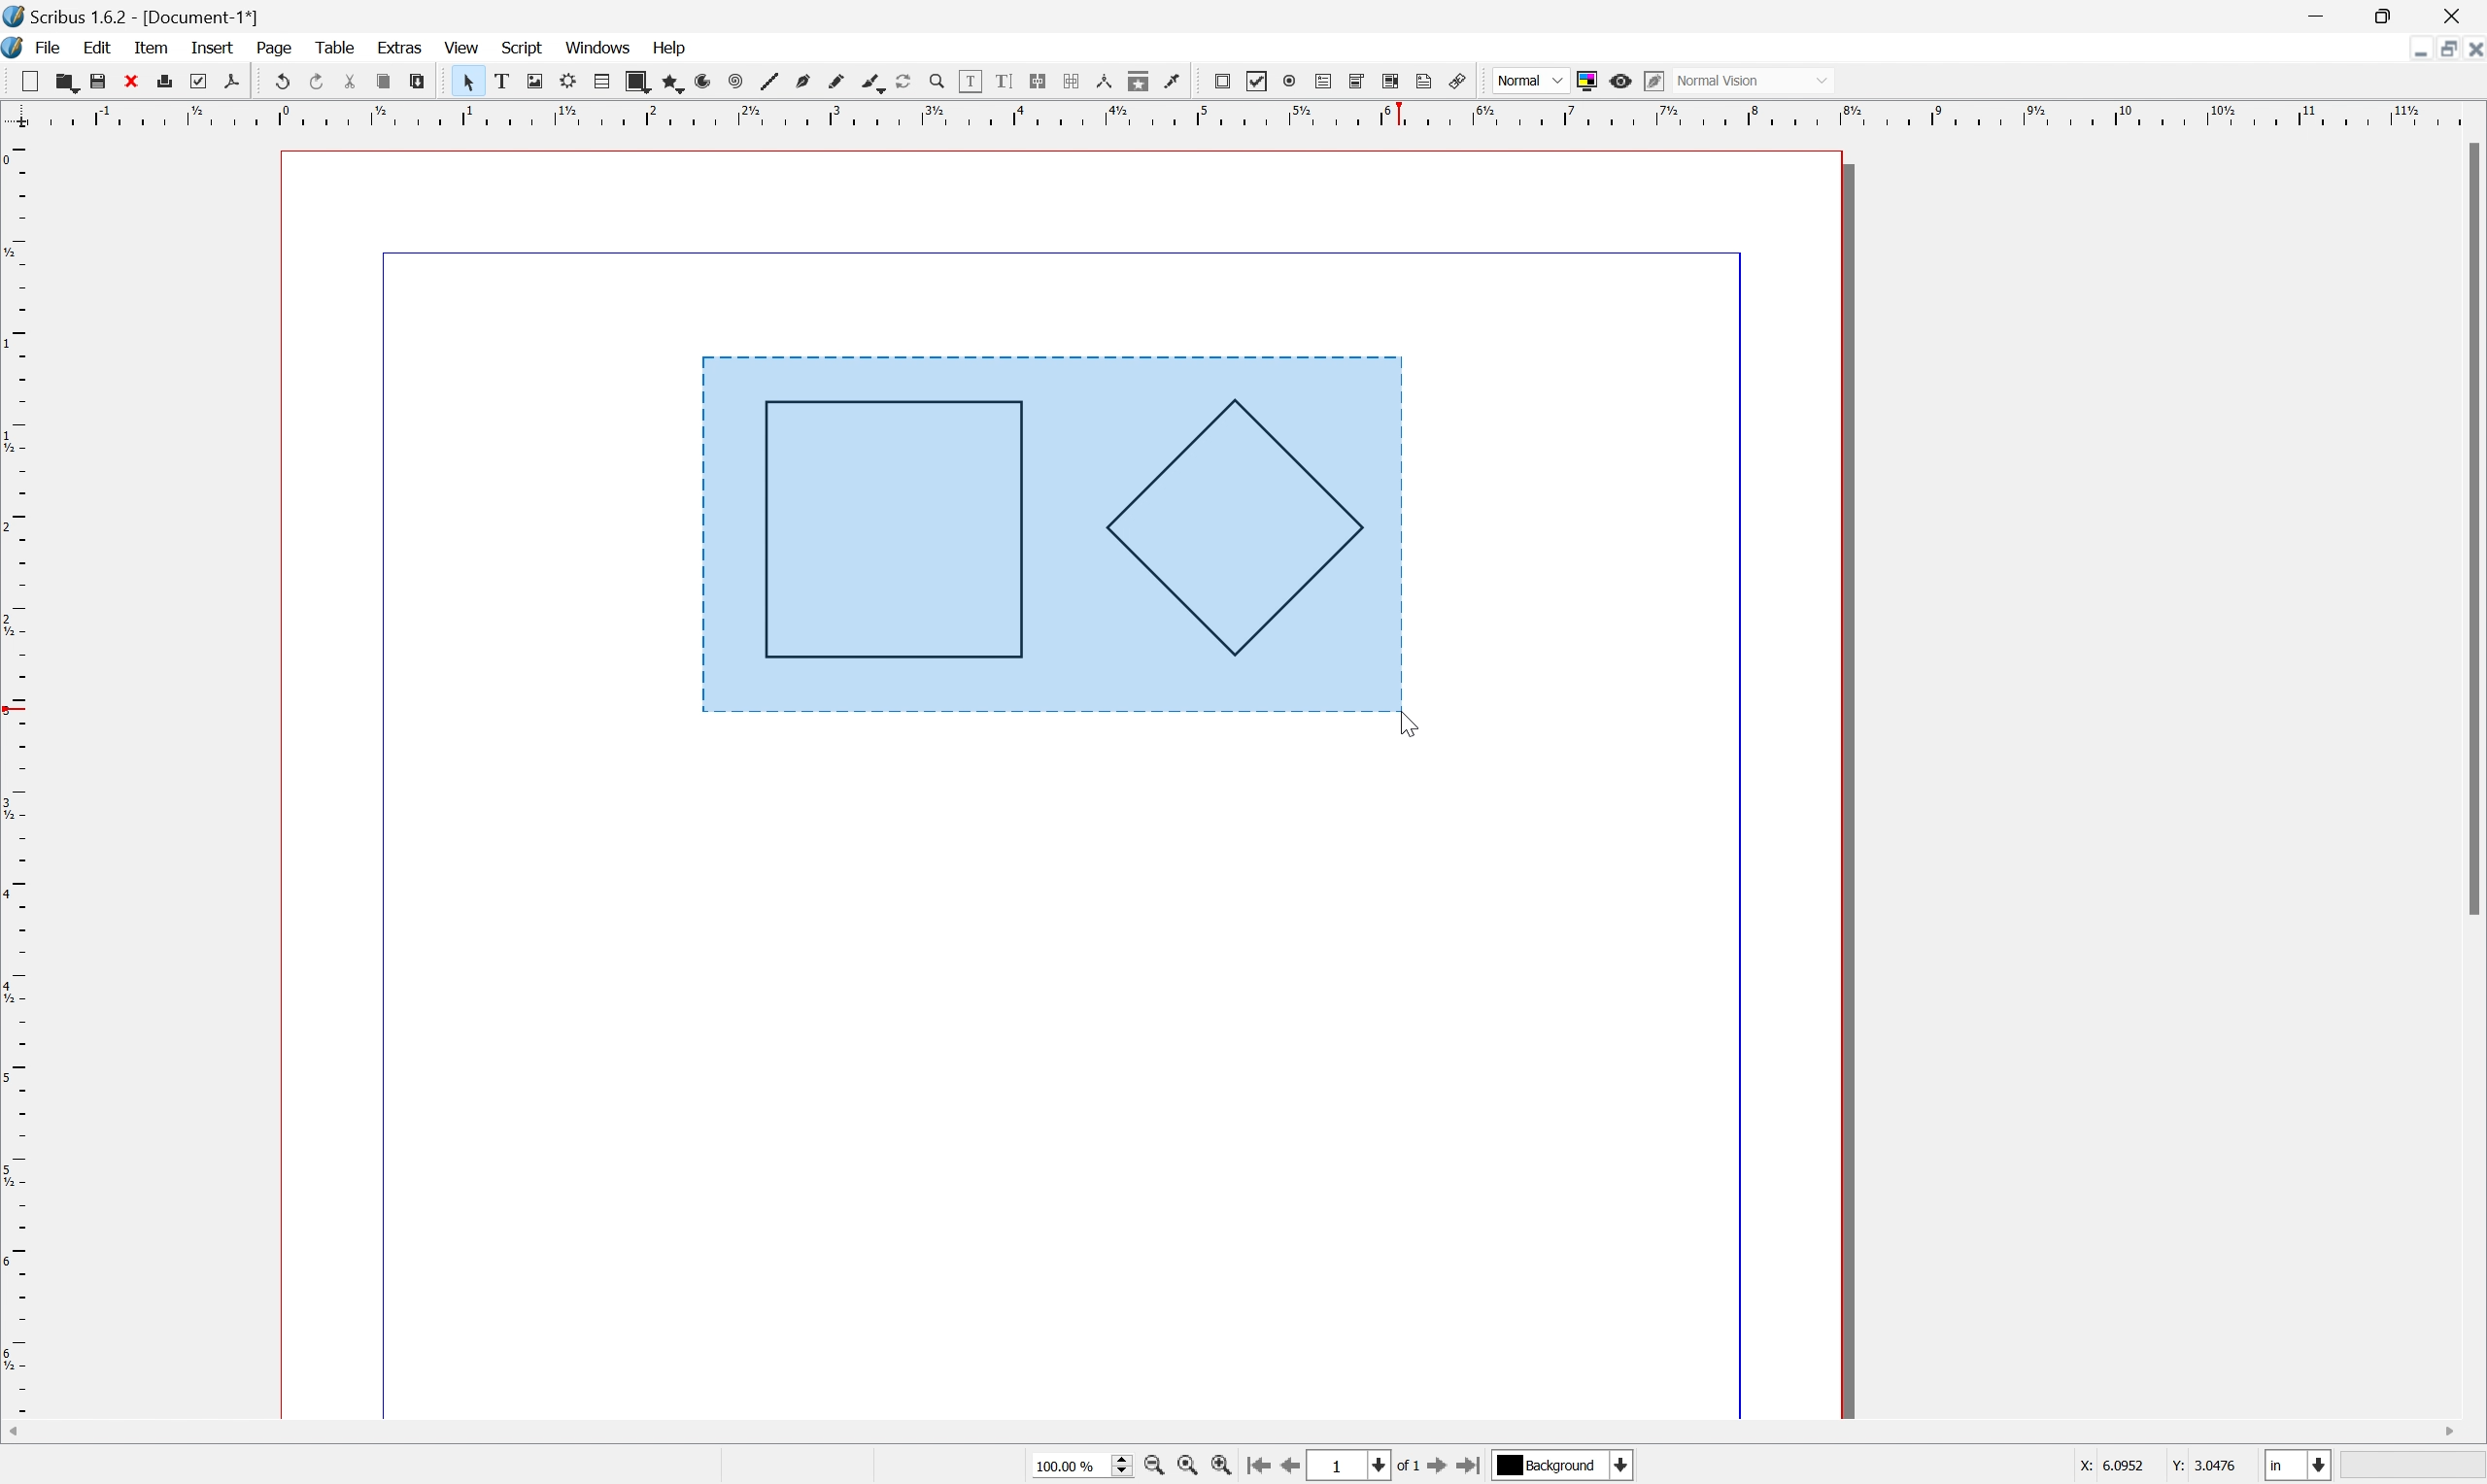  Describe the element at coordinates (1183, 1469) in the screenshot. I see `Zoom to 100%` at that location.